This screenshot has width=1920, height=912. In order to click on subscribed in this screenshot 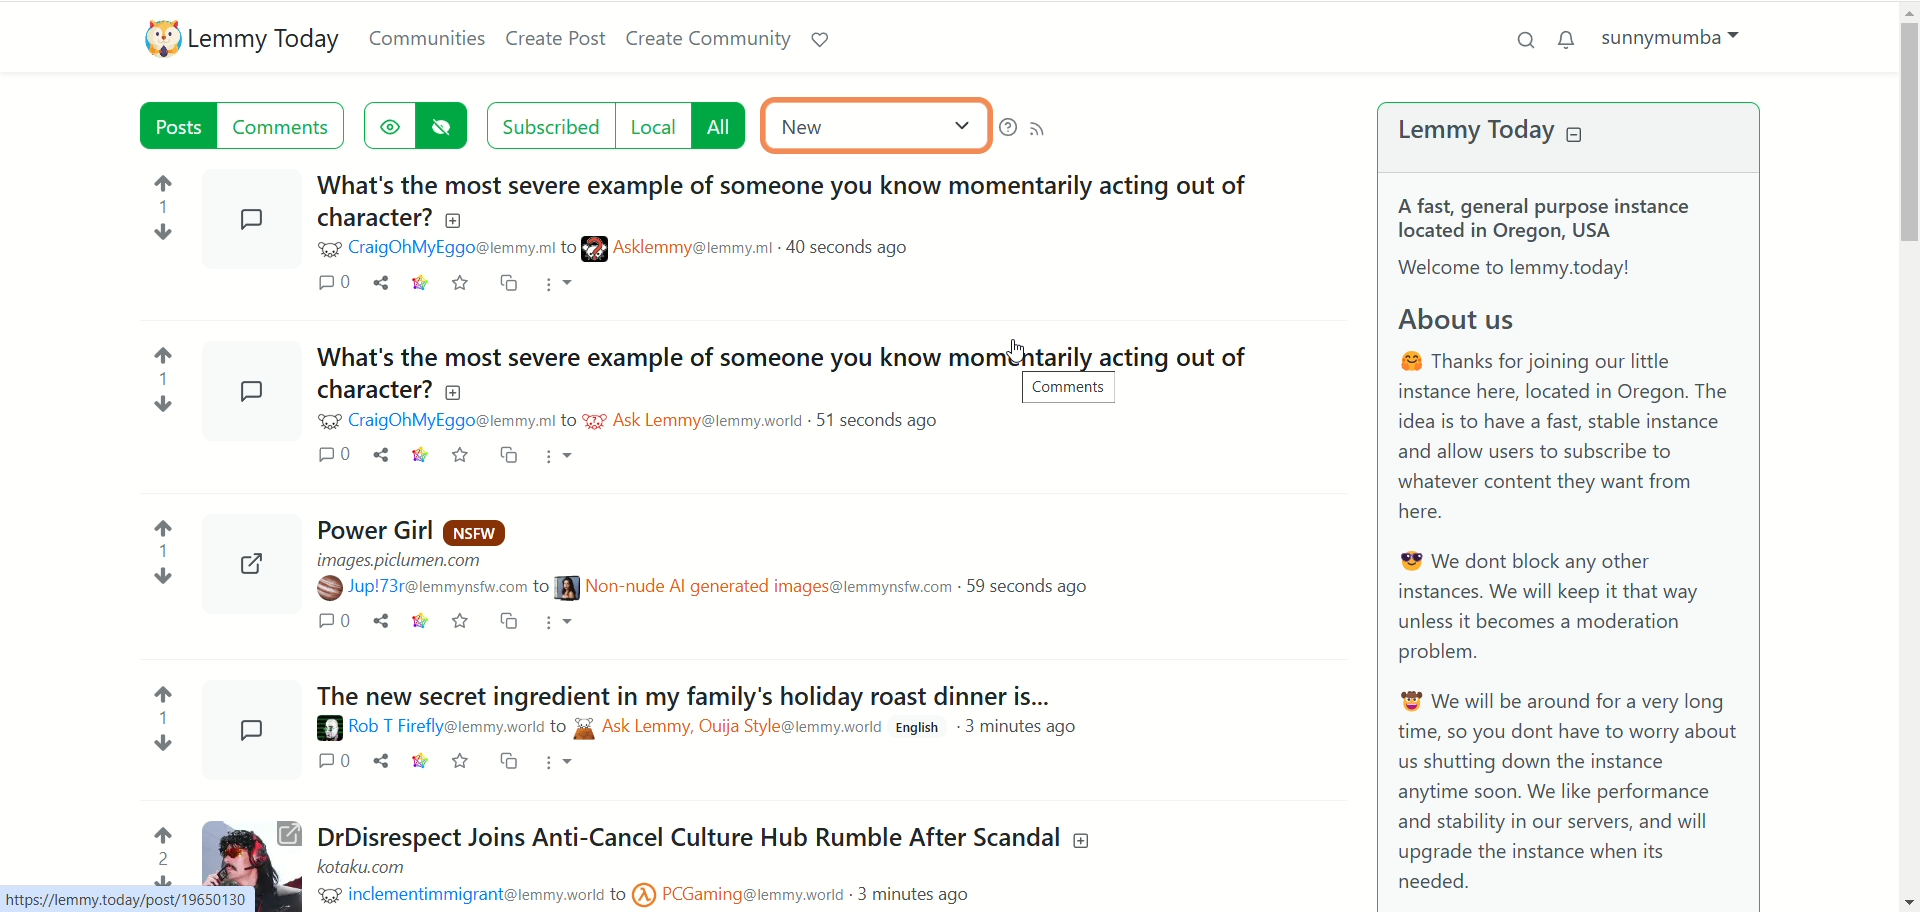, I will do `click(548, 125)`.